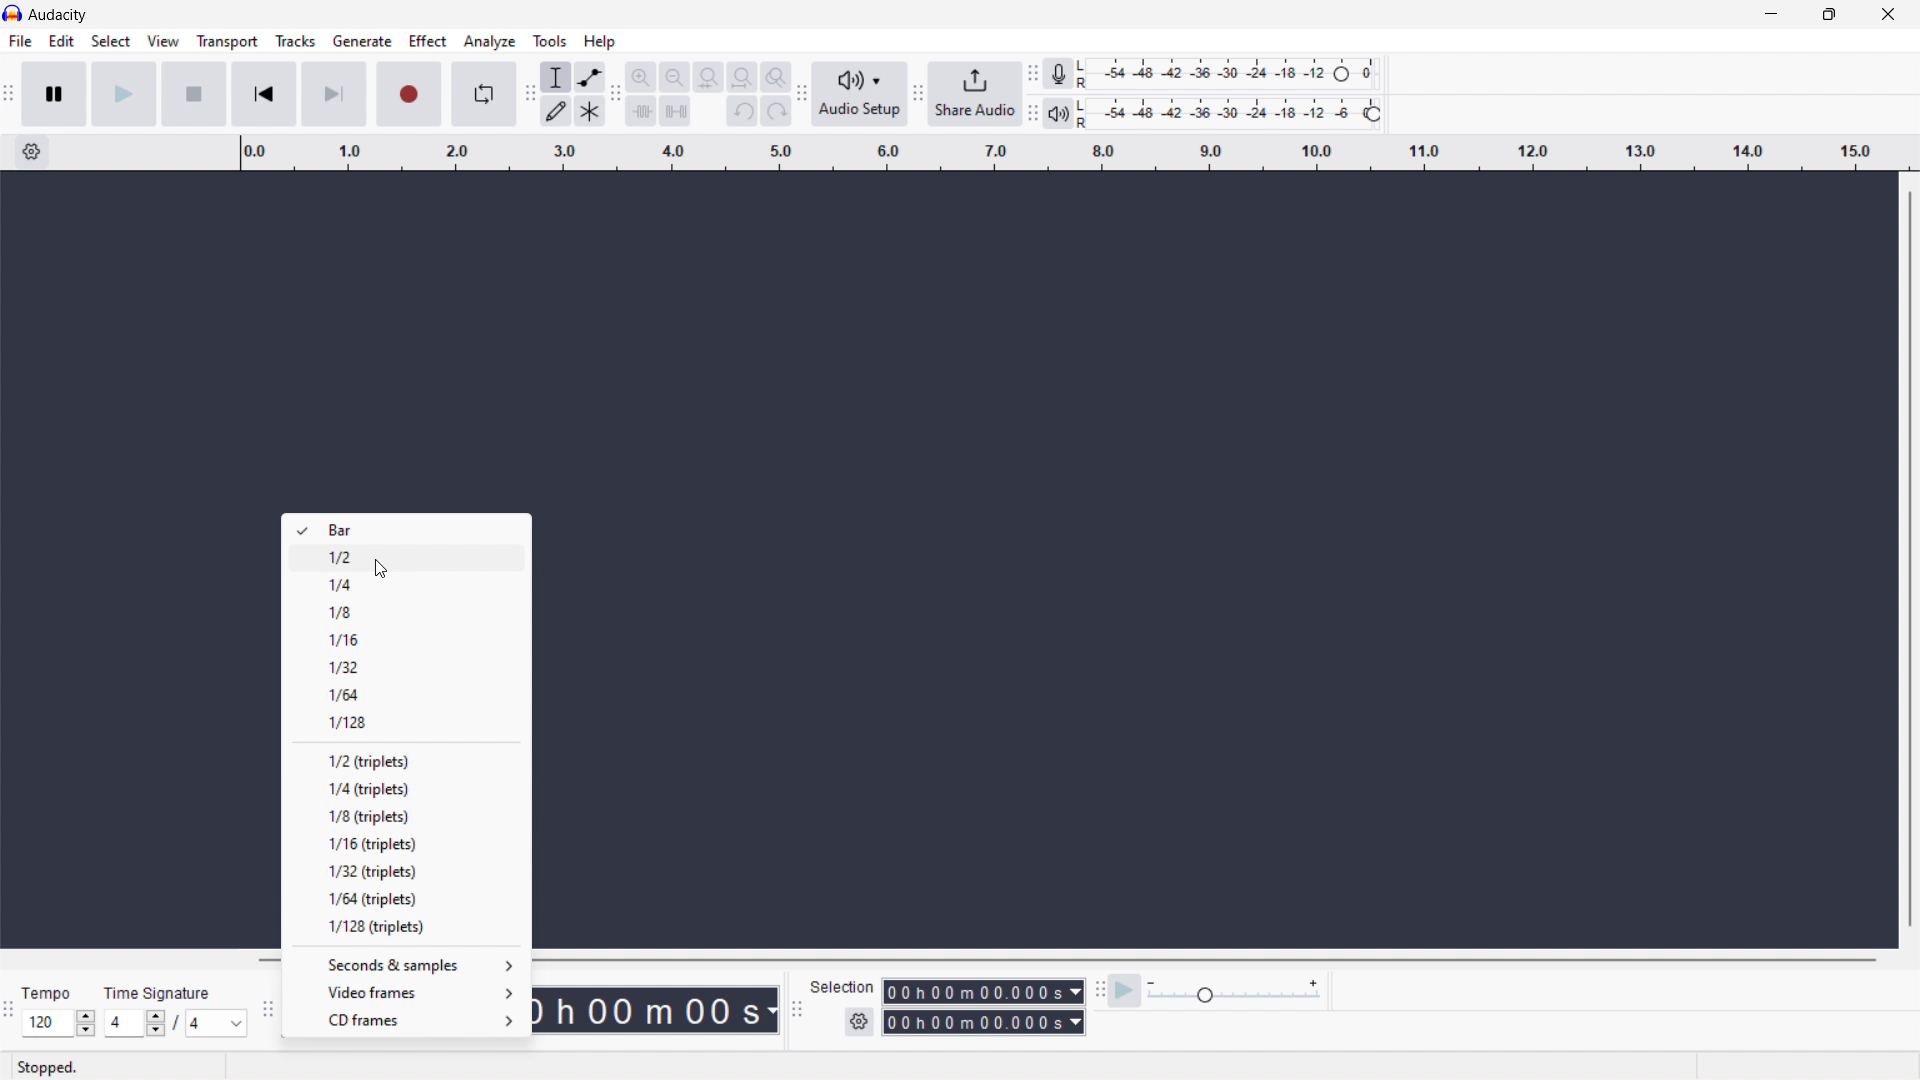 The width and height of the screenshot is (1920, 1080). I want to click on skip to end, so click(333, 95).